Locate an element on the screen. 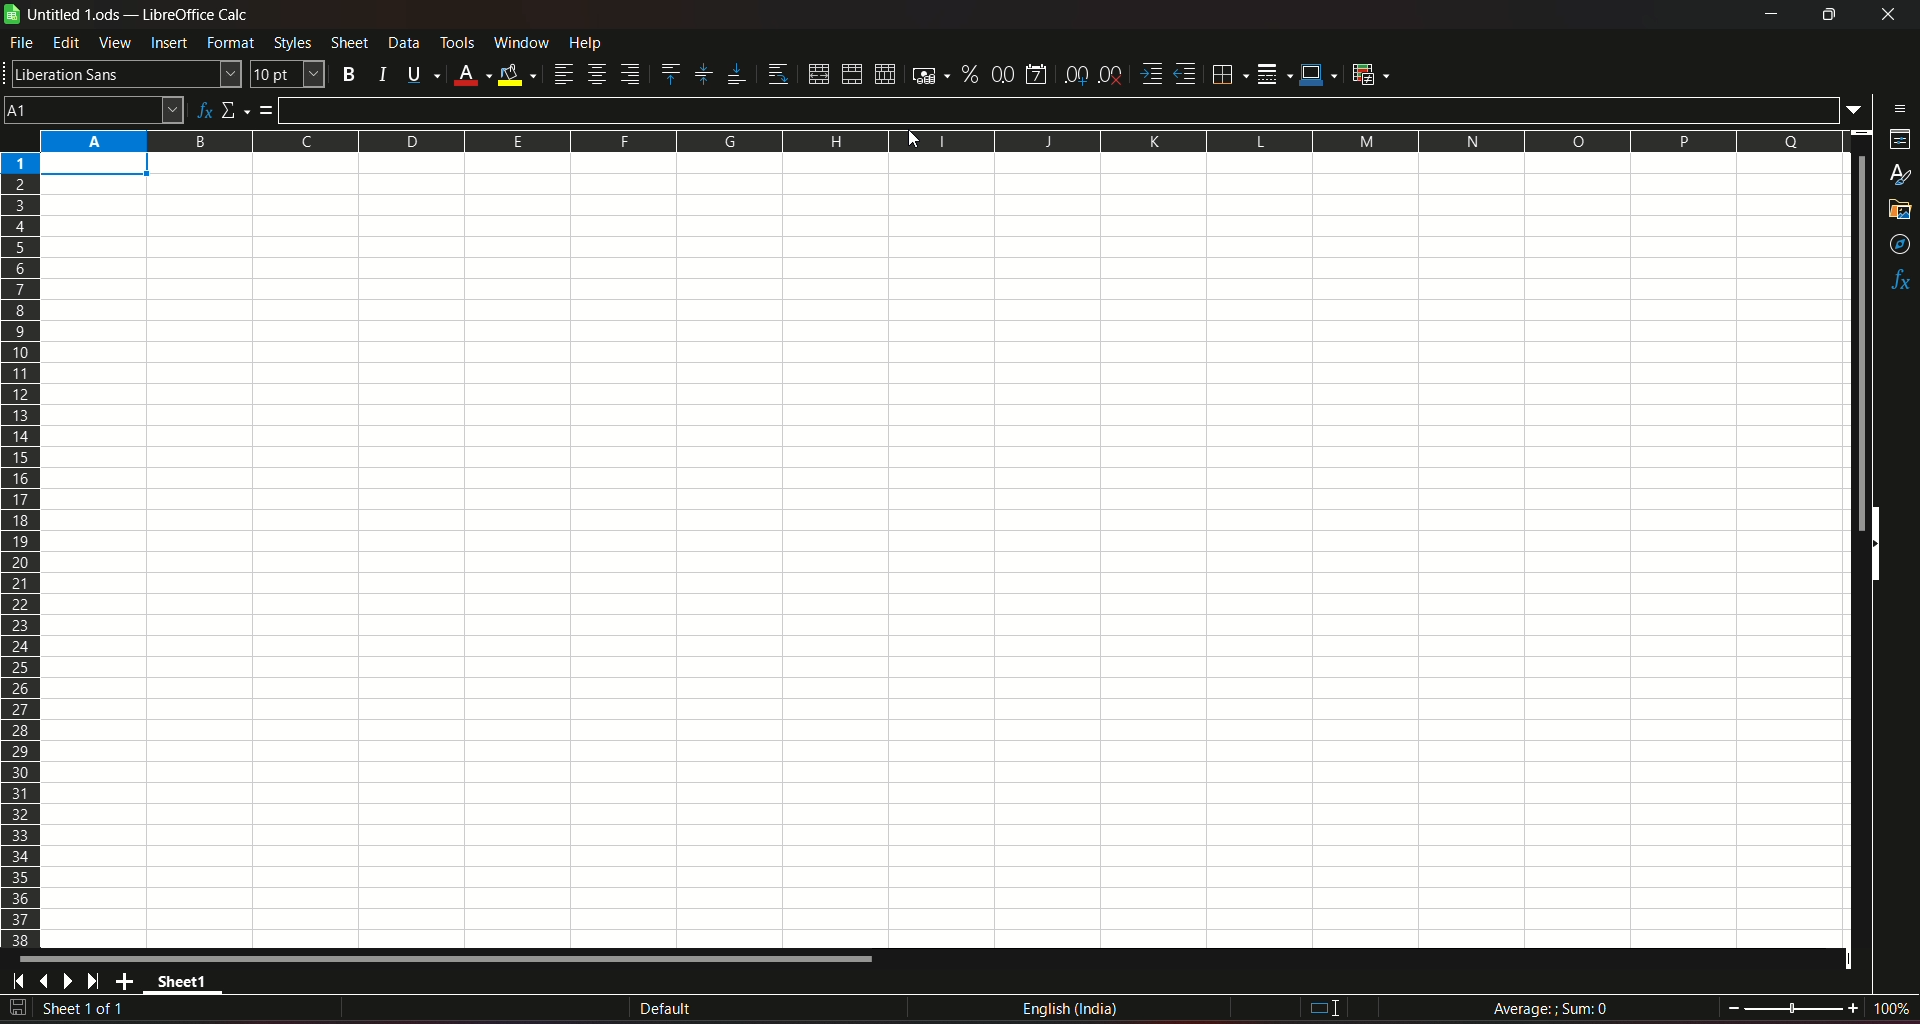 The width and height of the screenshot is (1920, 1024). format as percent is located at coordinates (968, 75).